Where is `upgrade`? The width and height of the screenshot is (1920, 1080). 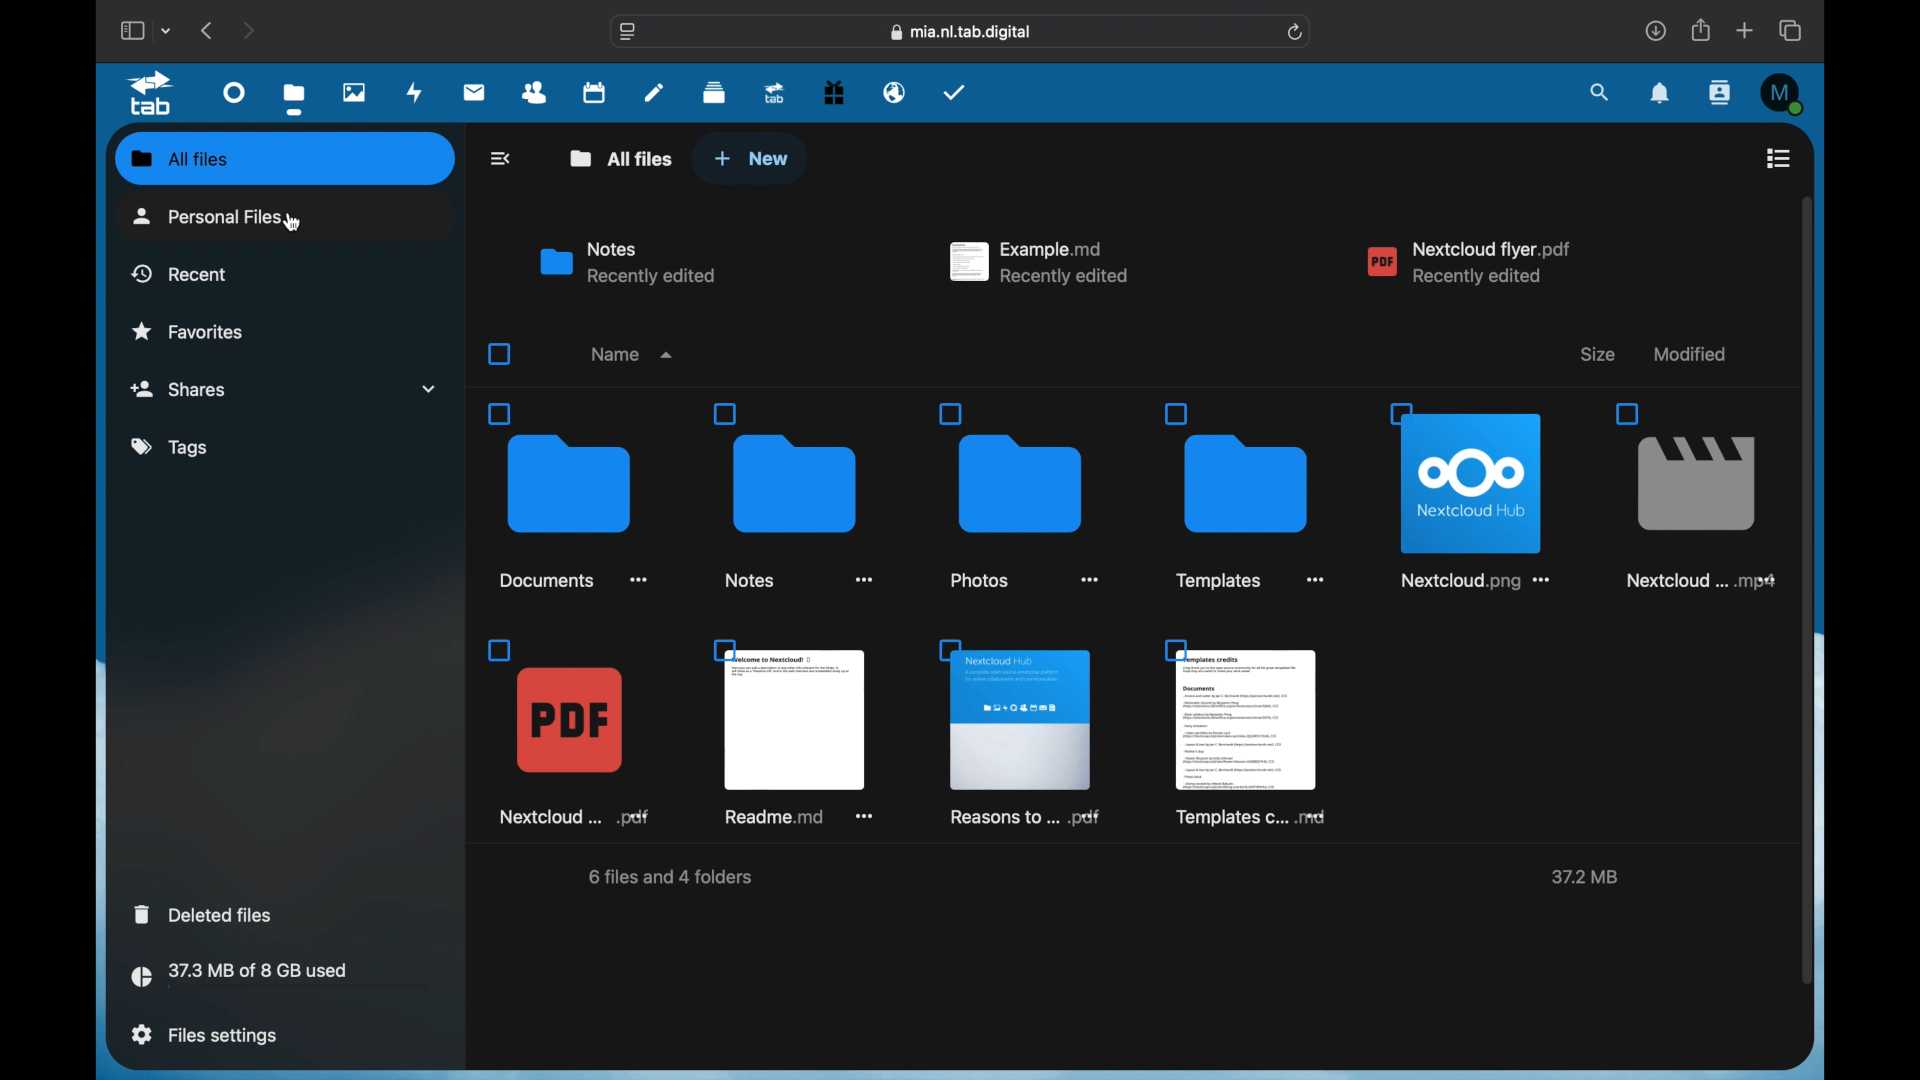
upgrade is located at coordinates (775, 92).